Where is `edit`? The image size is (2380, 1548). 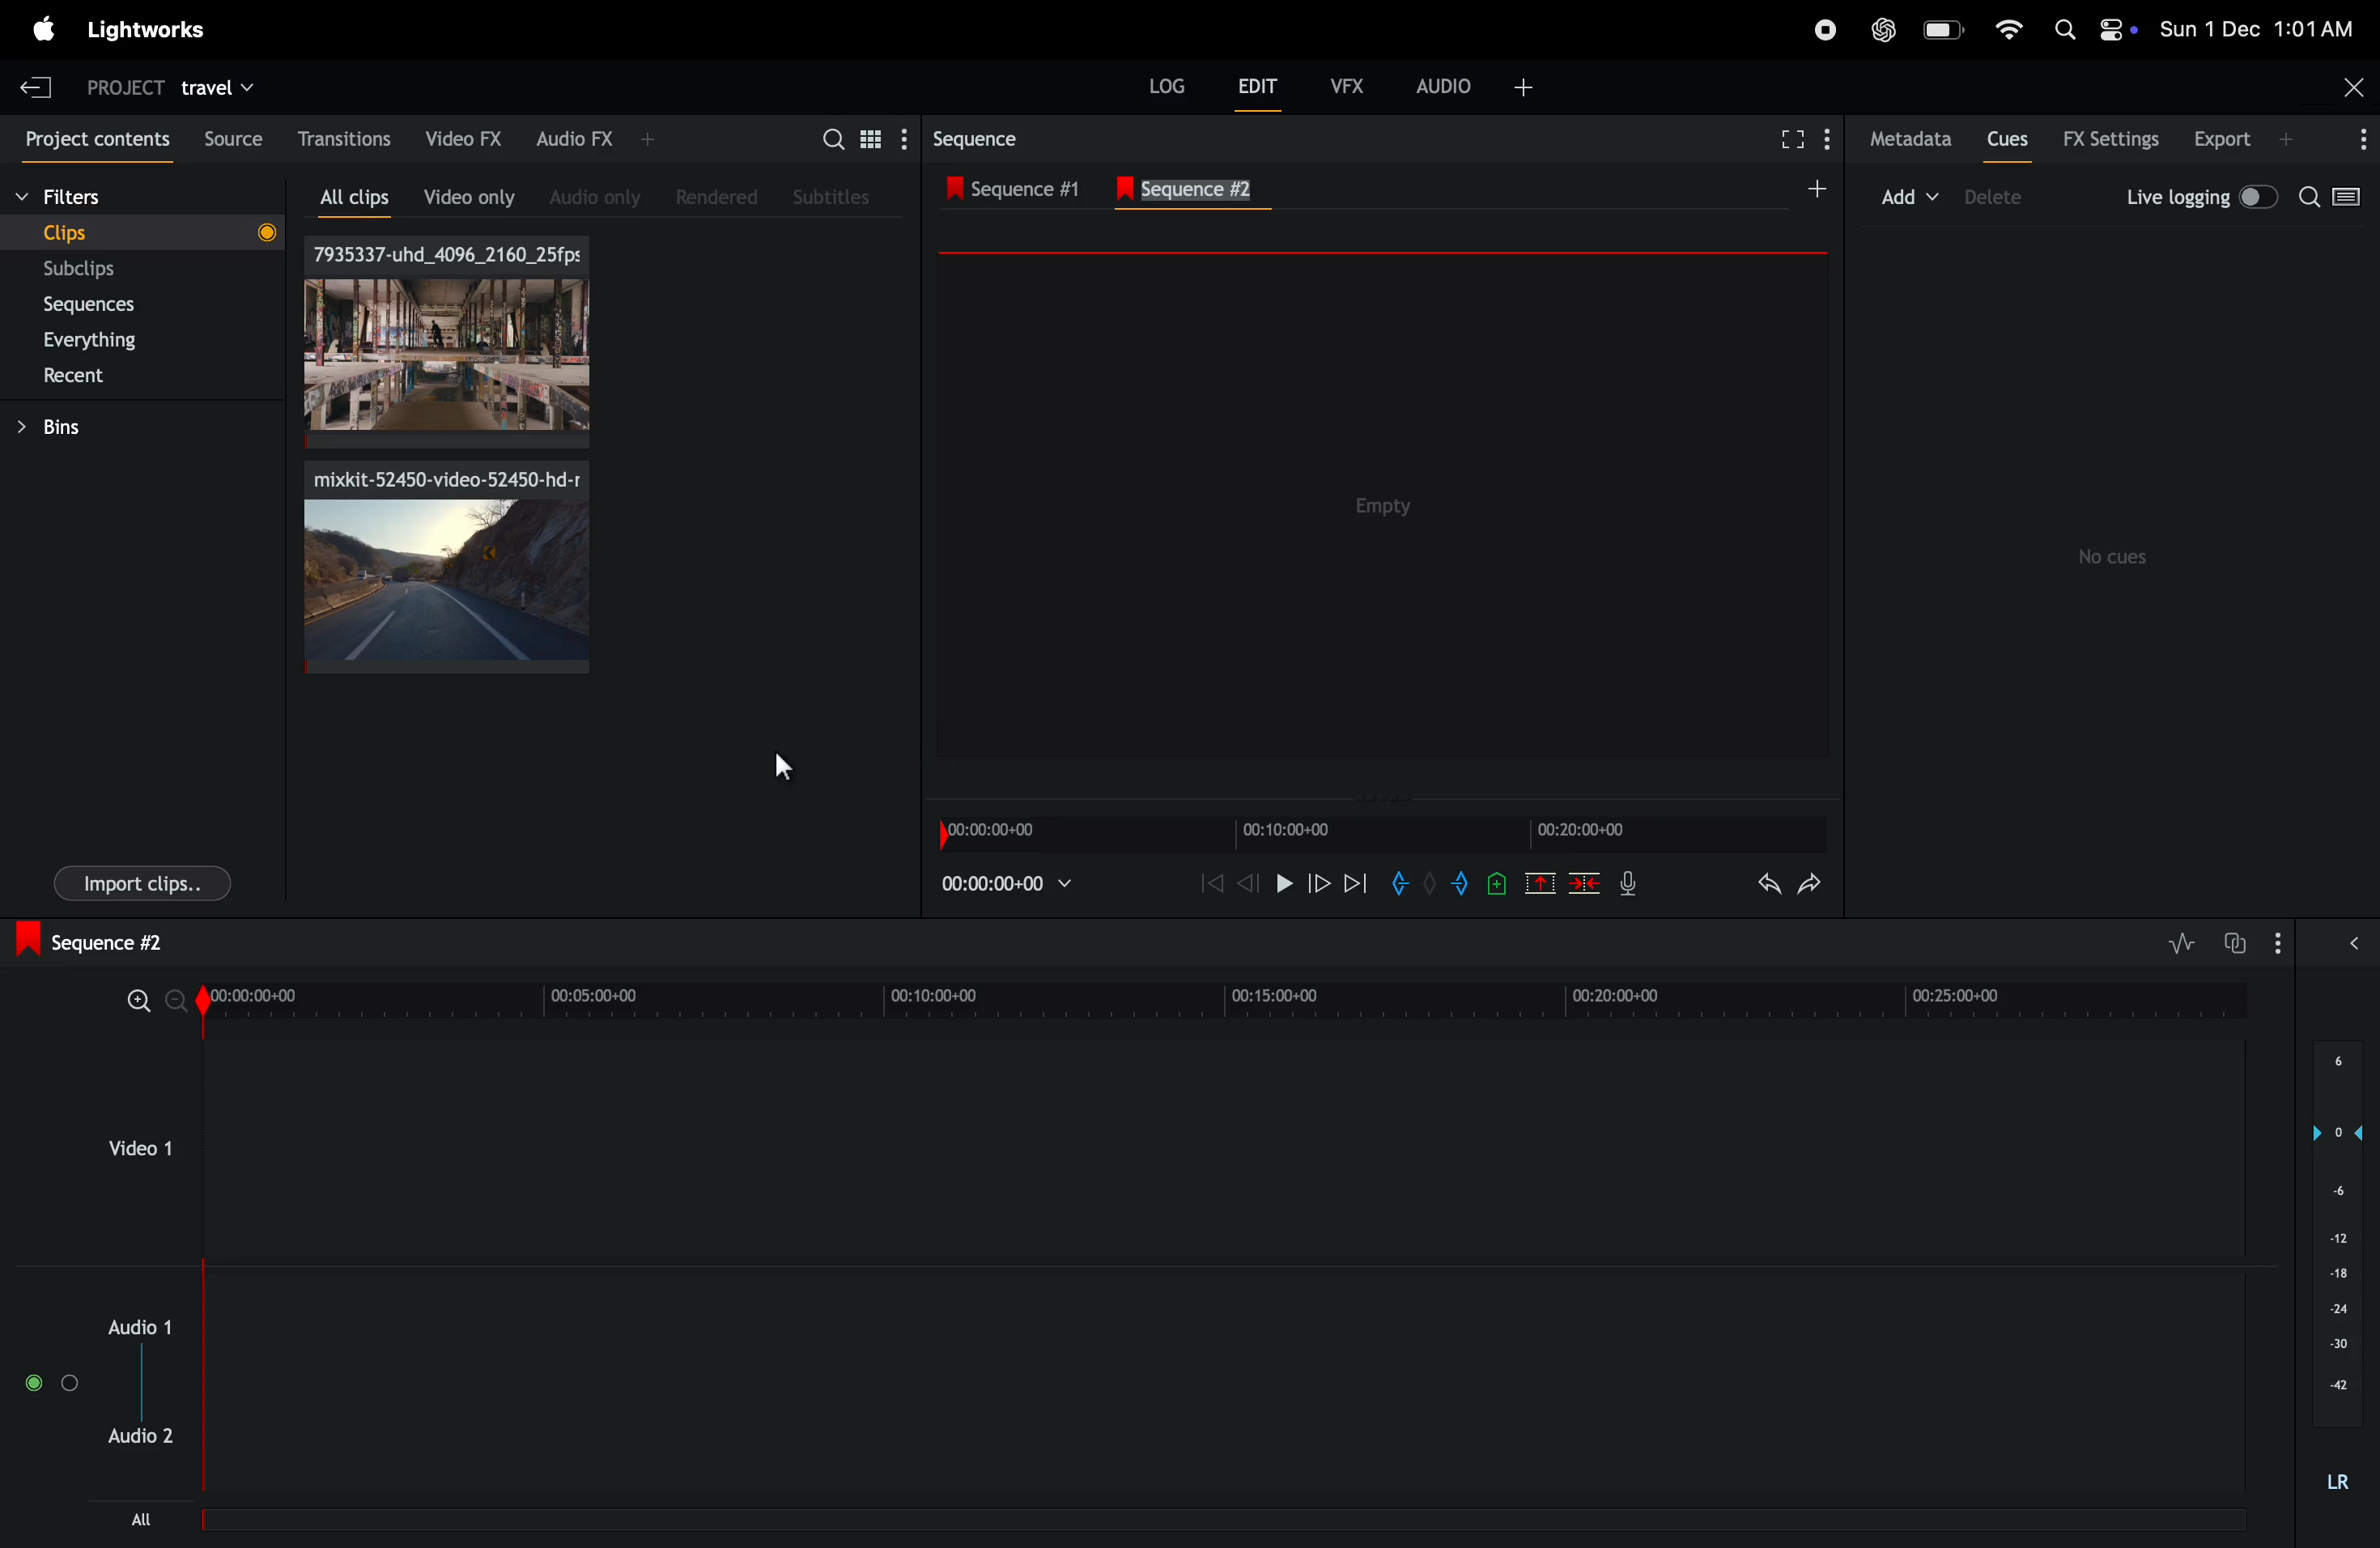
edit is located at coordinates (1257, 85).